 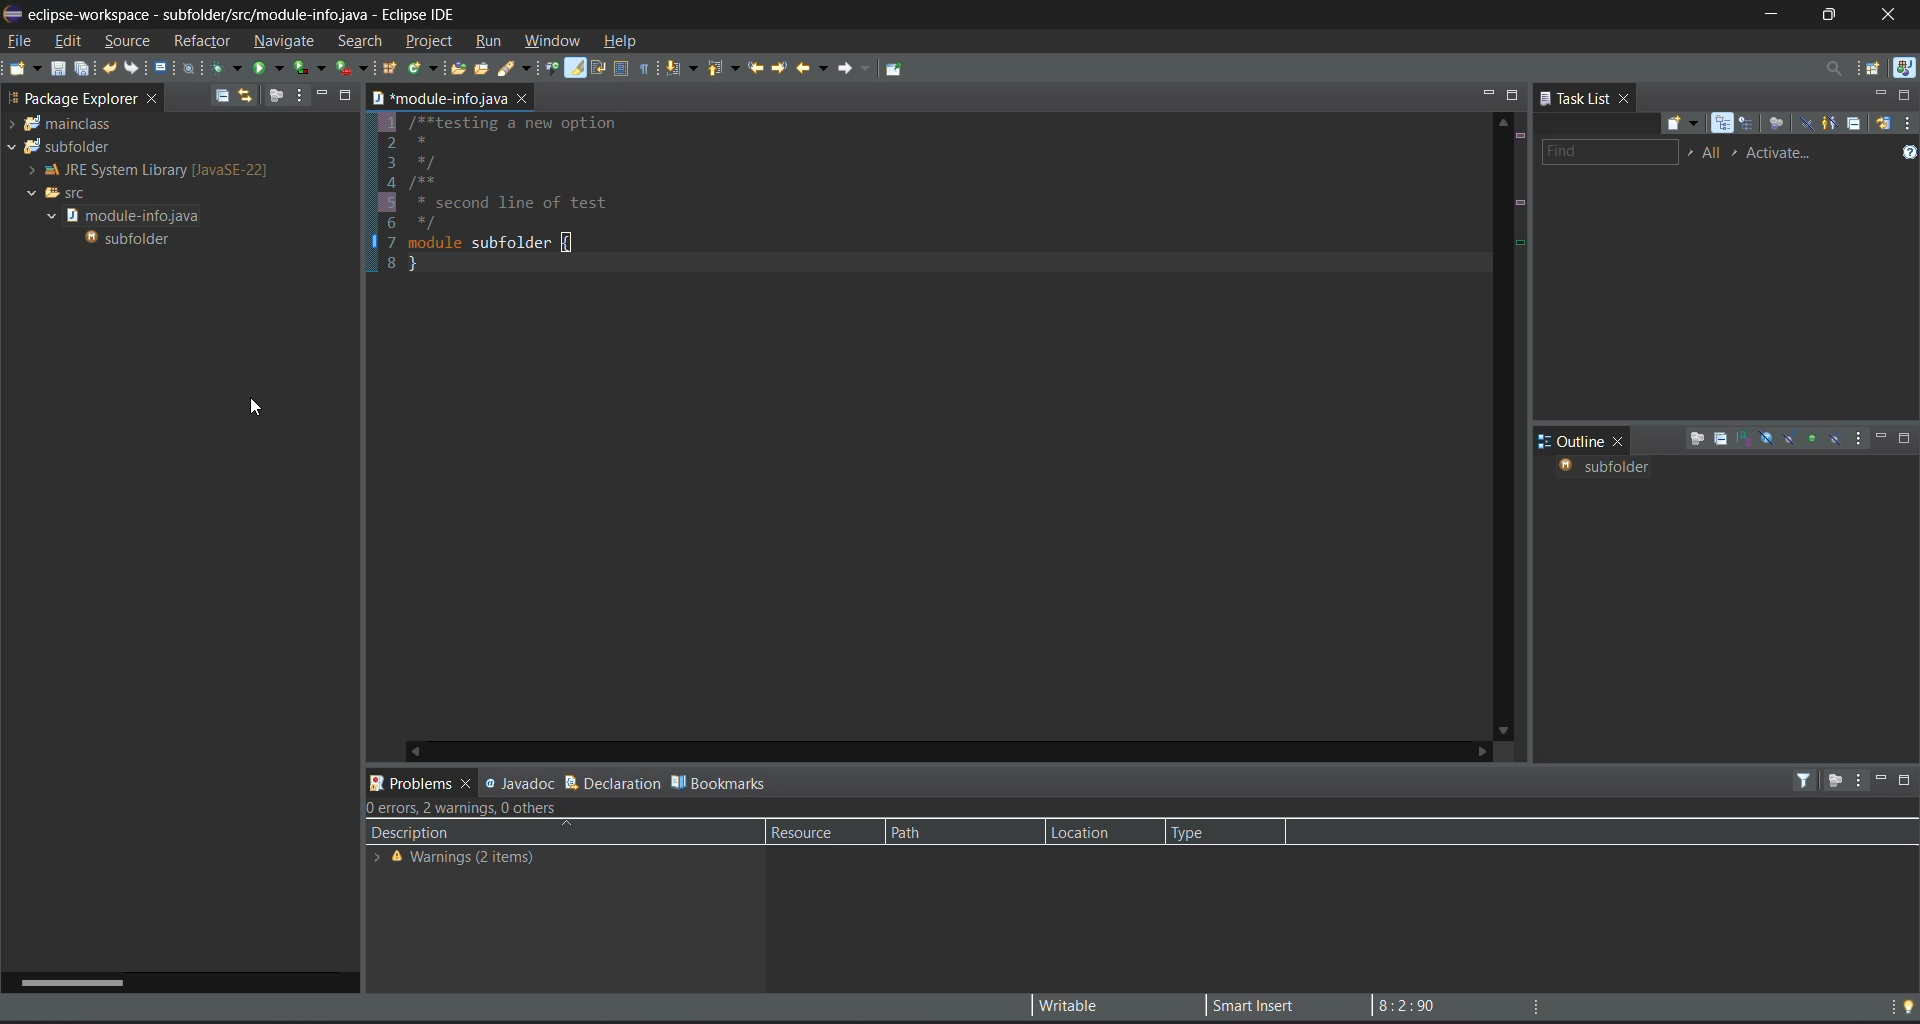 What do you see at coordinates (599, 67) in the screenshot?
I see `toggle word wrap` at bounding box center [599, 67].